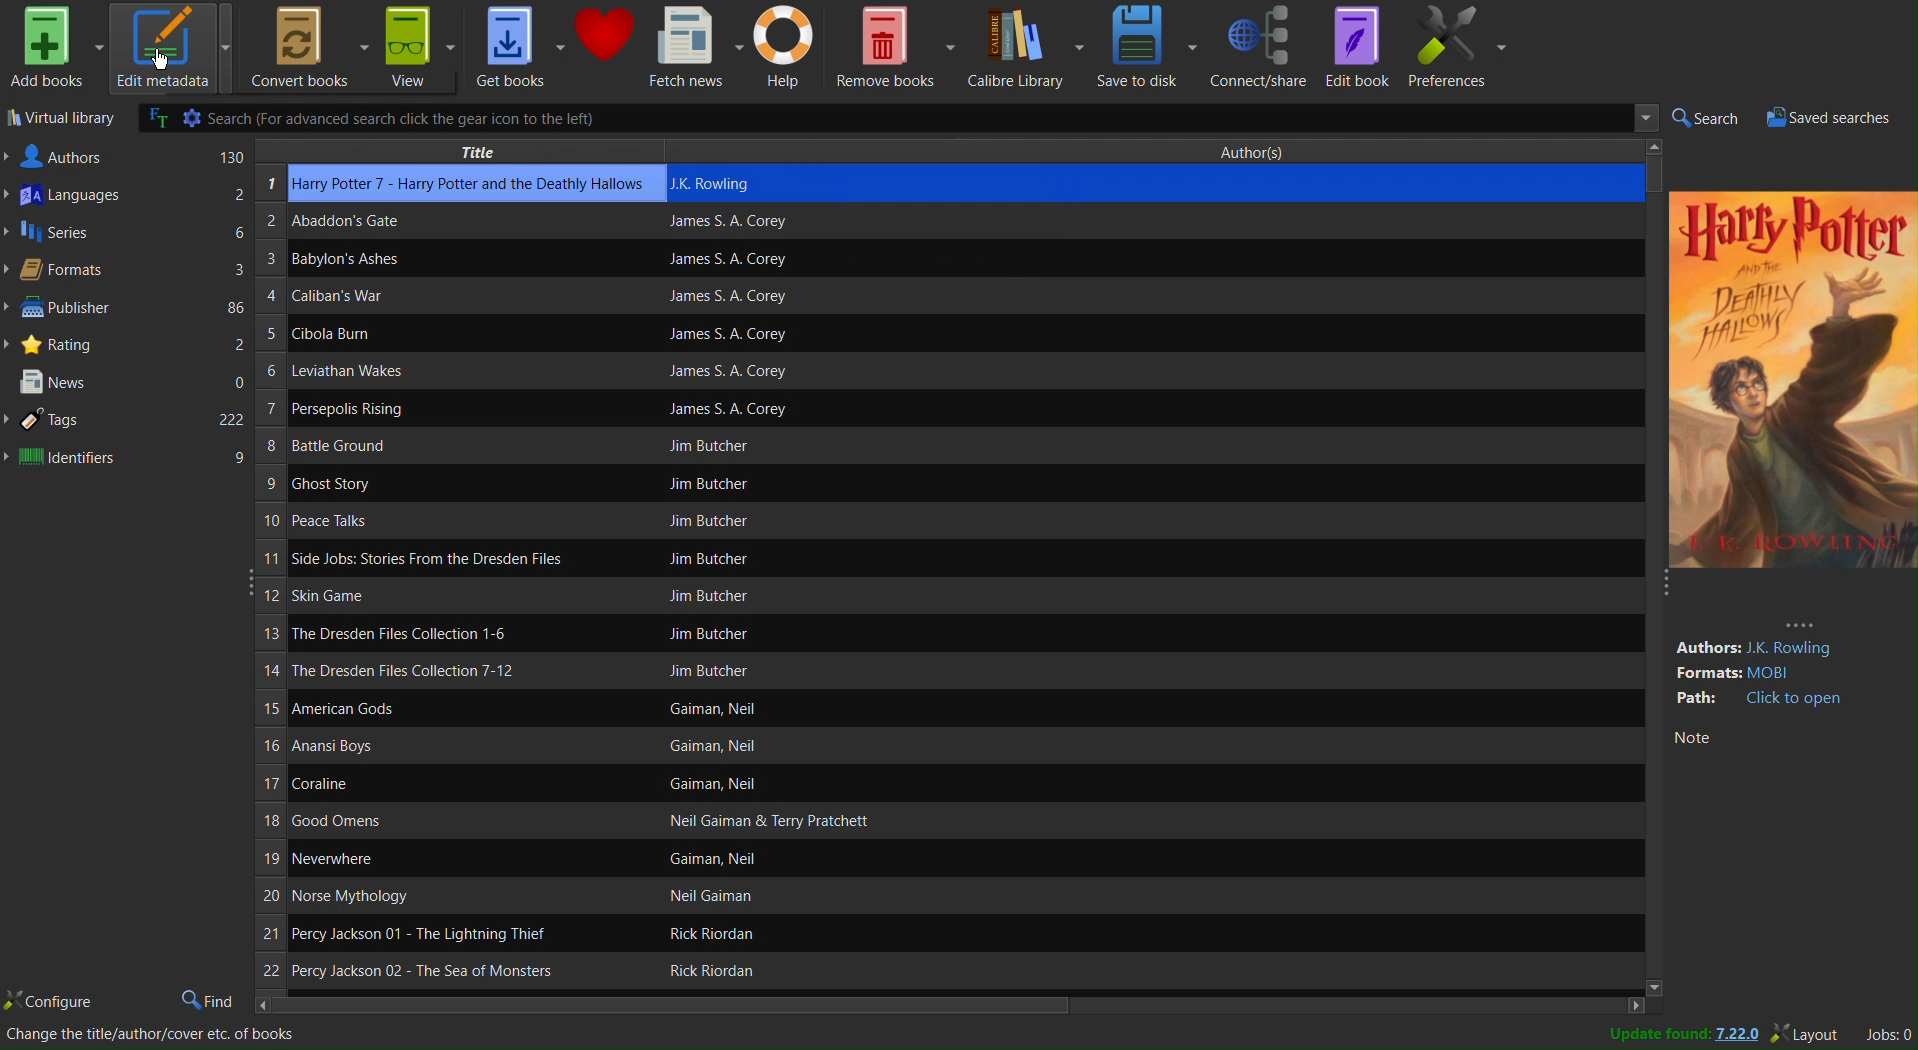 The height and width of the screenshot is (1050, 1918). What do you see at coordinates (377, 412) in the screenshot?
I see `Book name` at bounding box center [377, 412].